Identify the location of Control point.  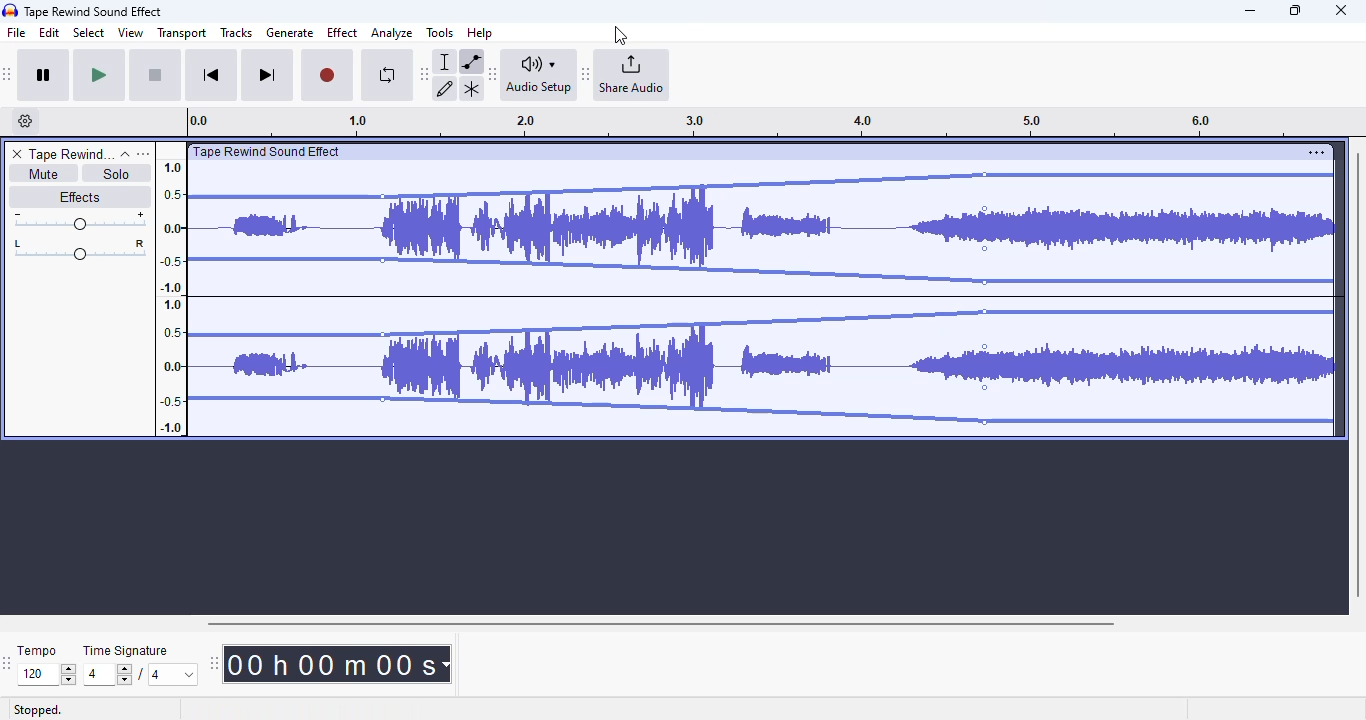
(985, 209).